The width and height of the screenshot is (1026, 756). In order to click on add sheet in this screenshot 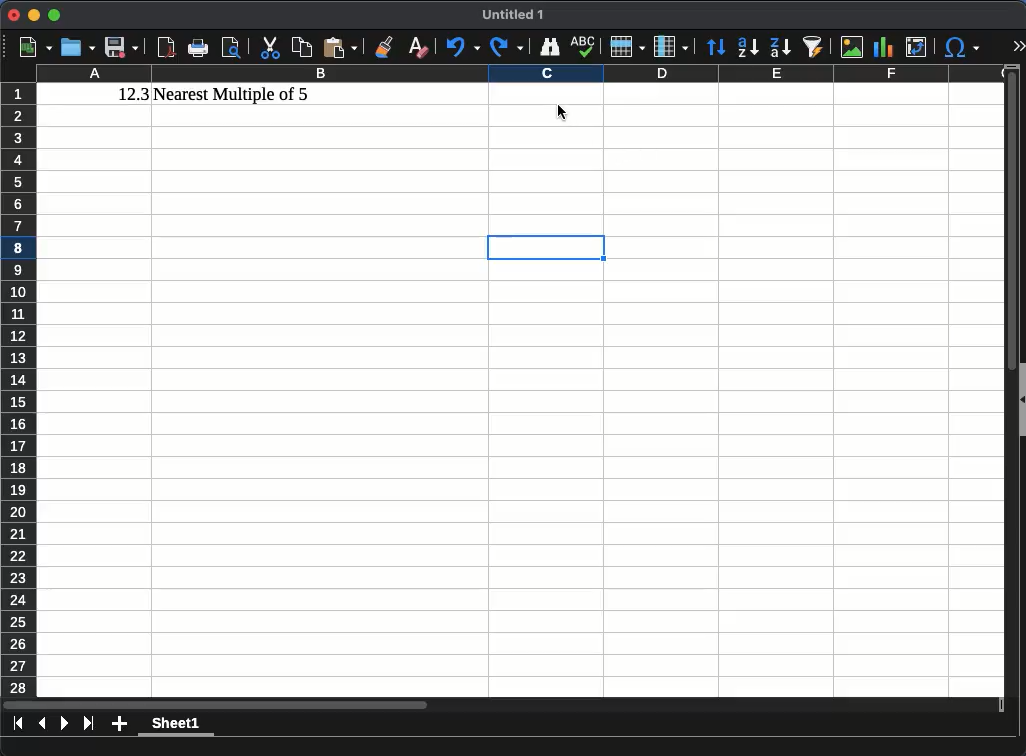, I will do `click(119, 724)`.